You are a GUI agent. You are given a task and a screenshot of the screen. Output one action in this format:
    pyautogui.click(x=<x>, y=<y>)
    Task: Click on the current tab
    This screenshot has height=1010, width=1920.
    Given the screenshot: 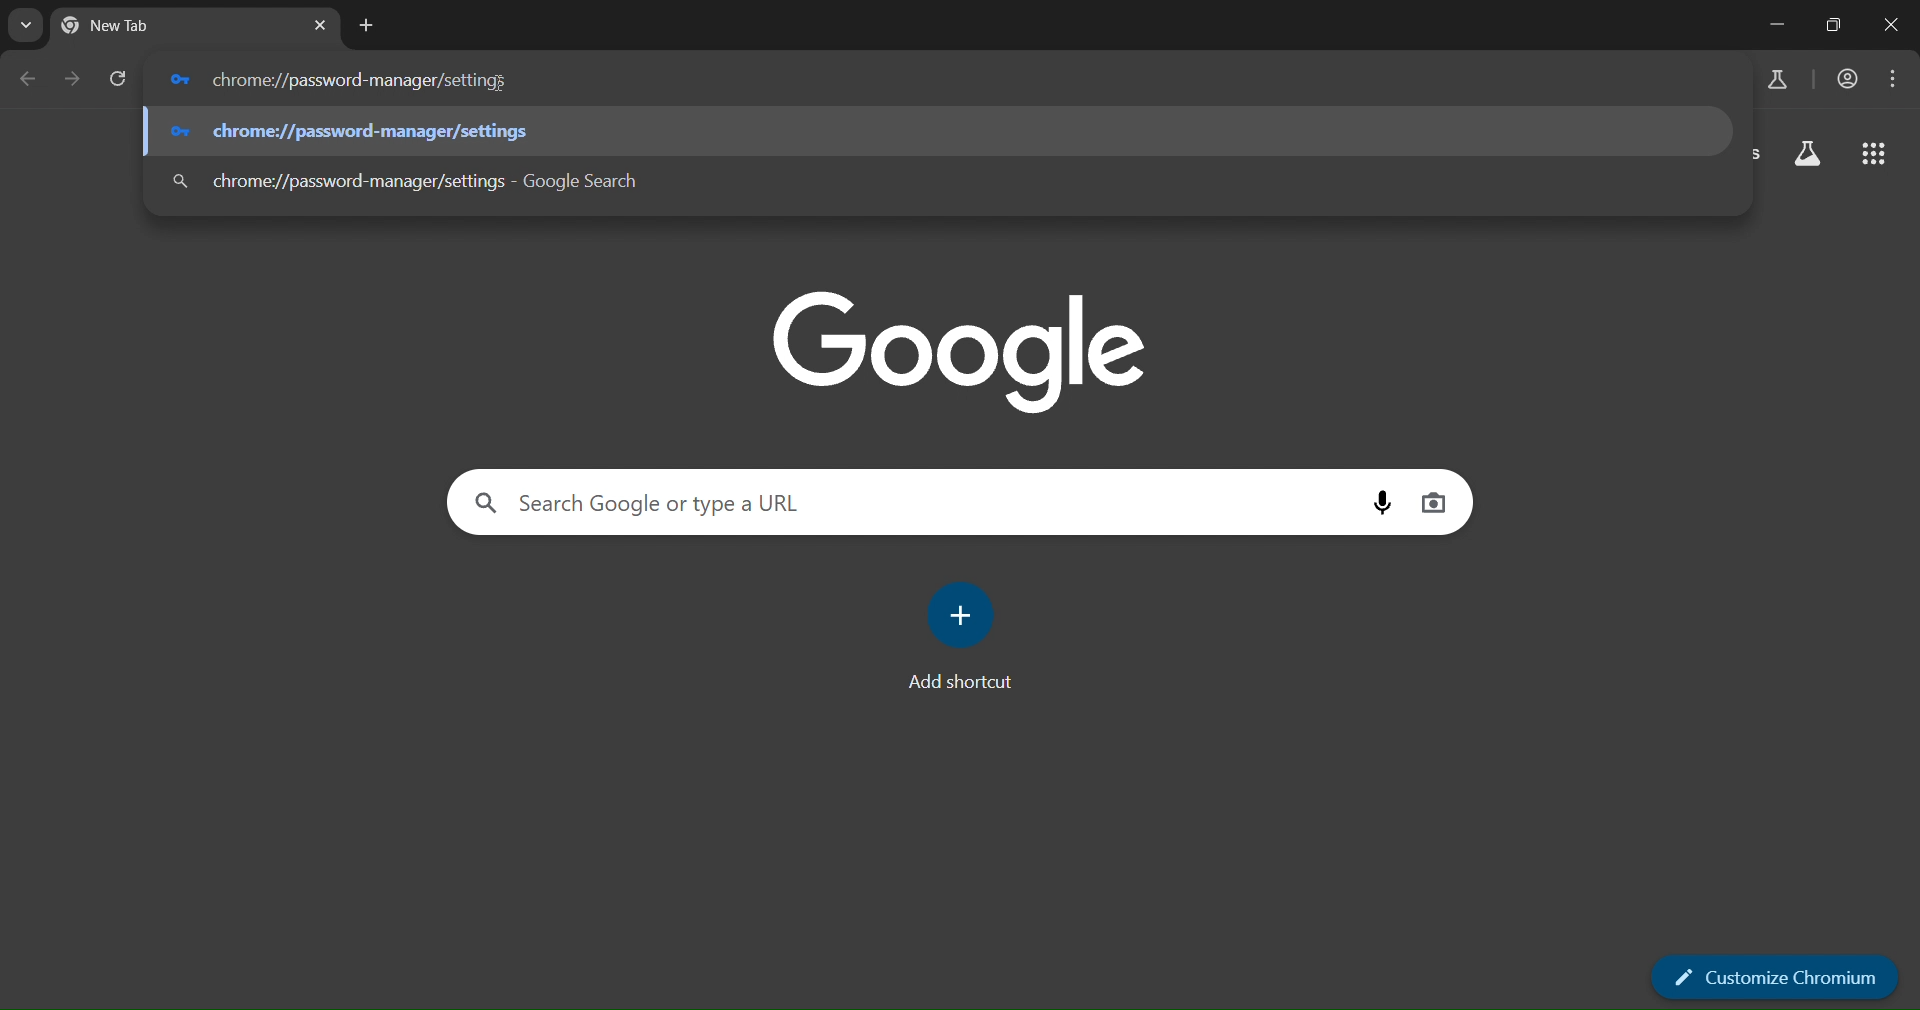 What is the action you would take?
    pyautogui.click(x=155, y=30)
    